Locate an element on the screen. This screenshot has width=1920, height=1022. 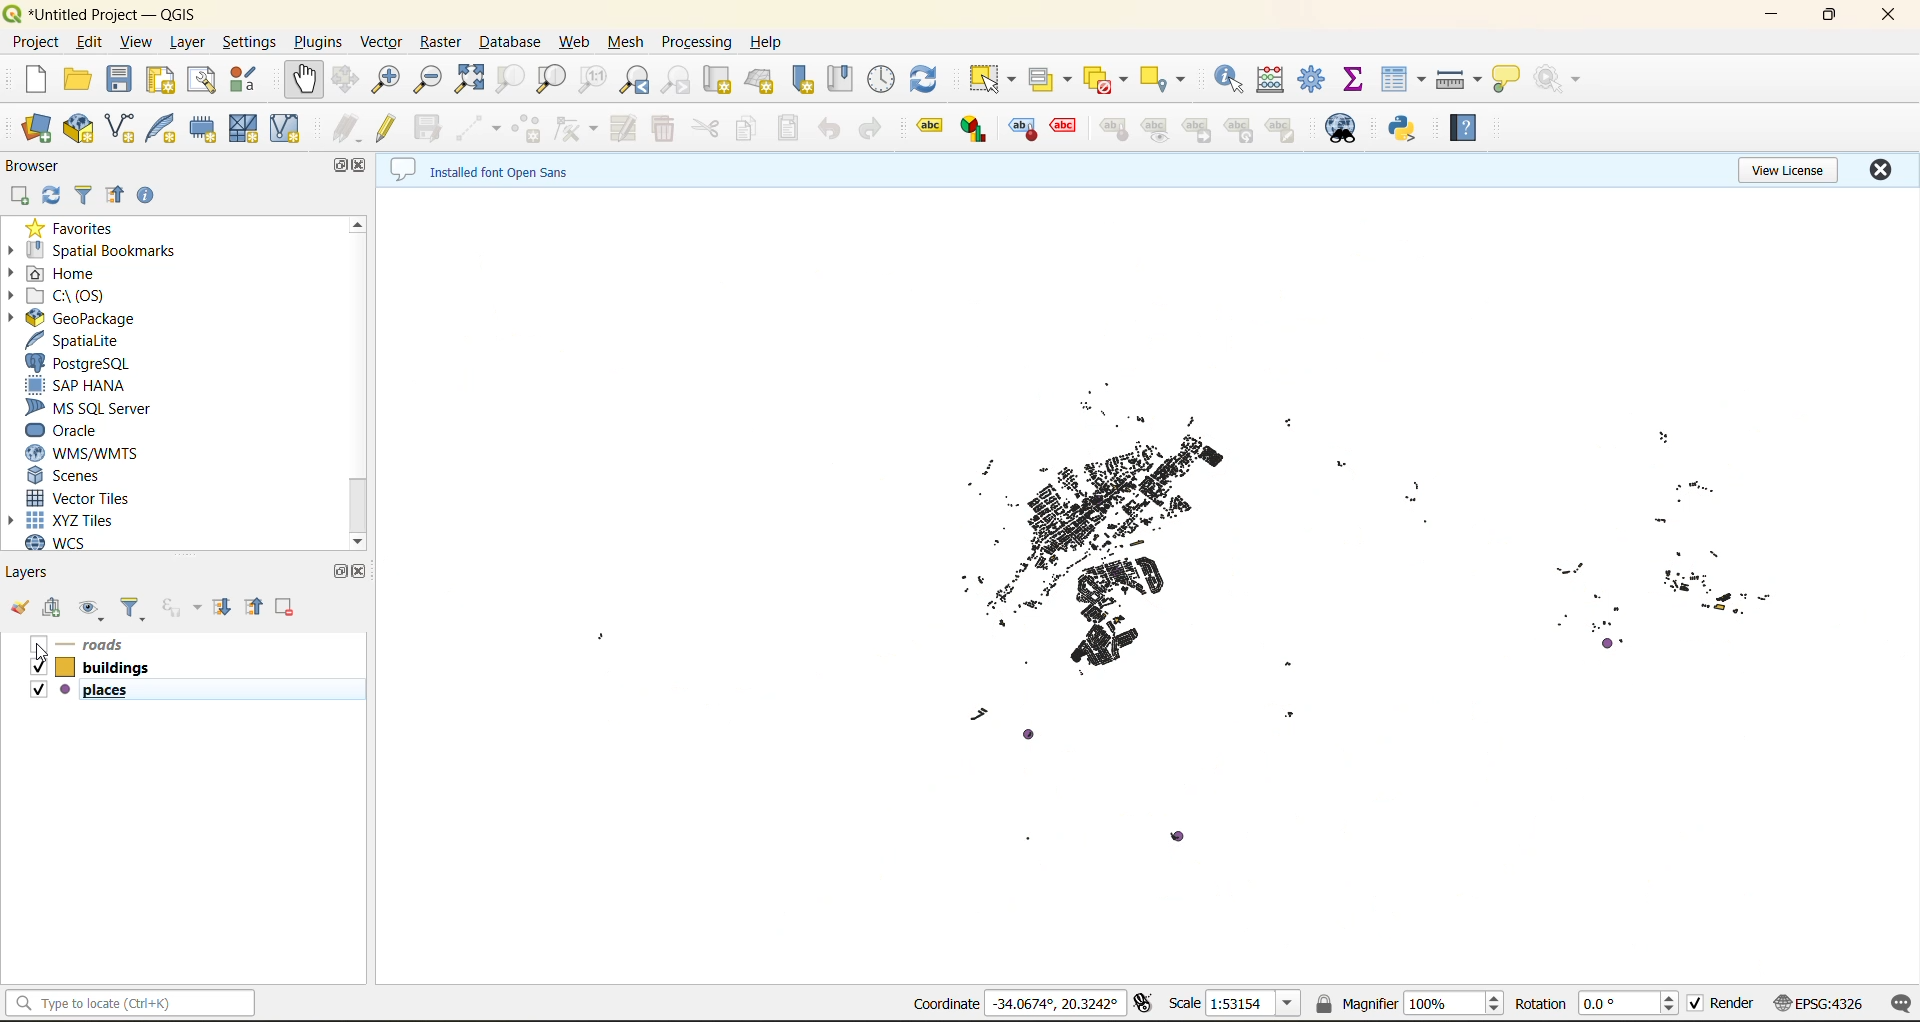
layer disabled from vector is located at coordinates (1180, 586).